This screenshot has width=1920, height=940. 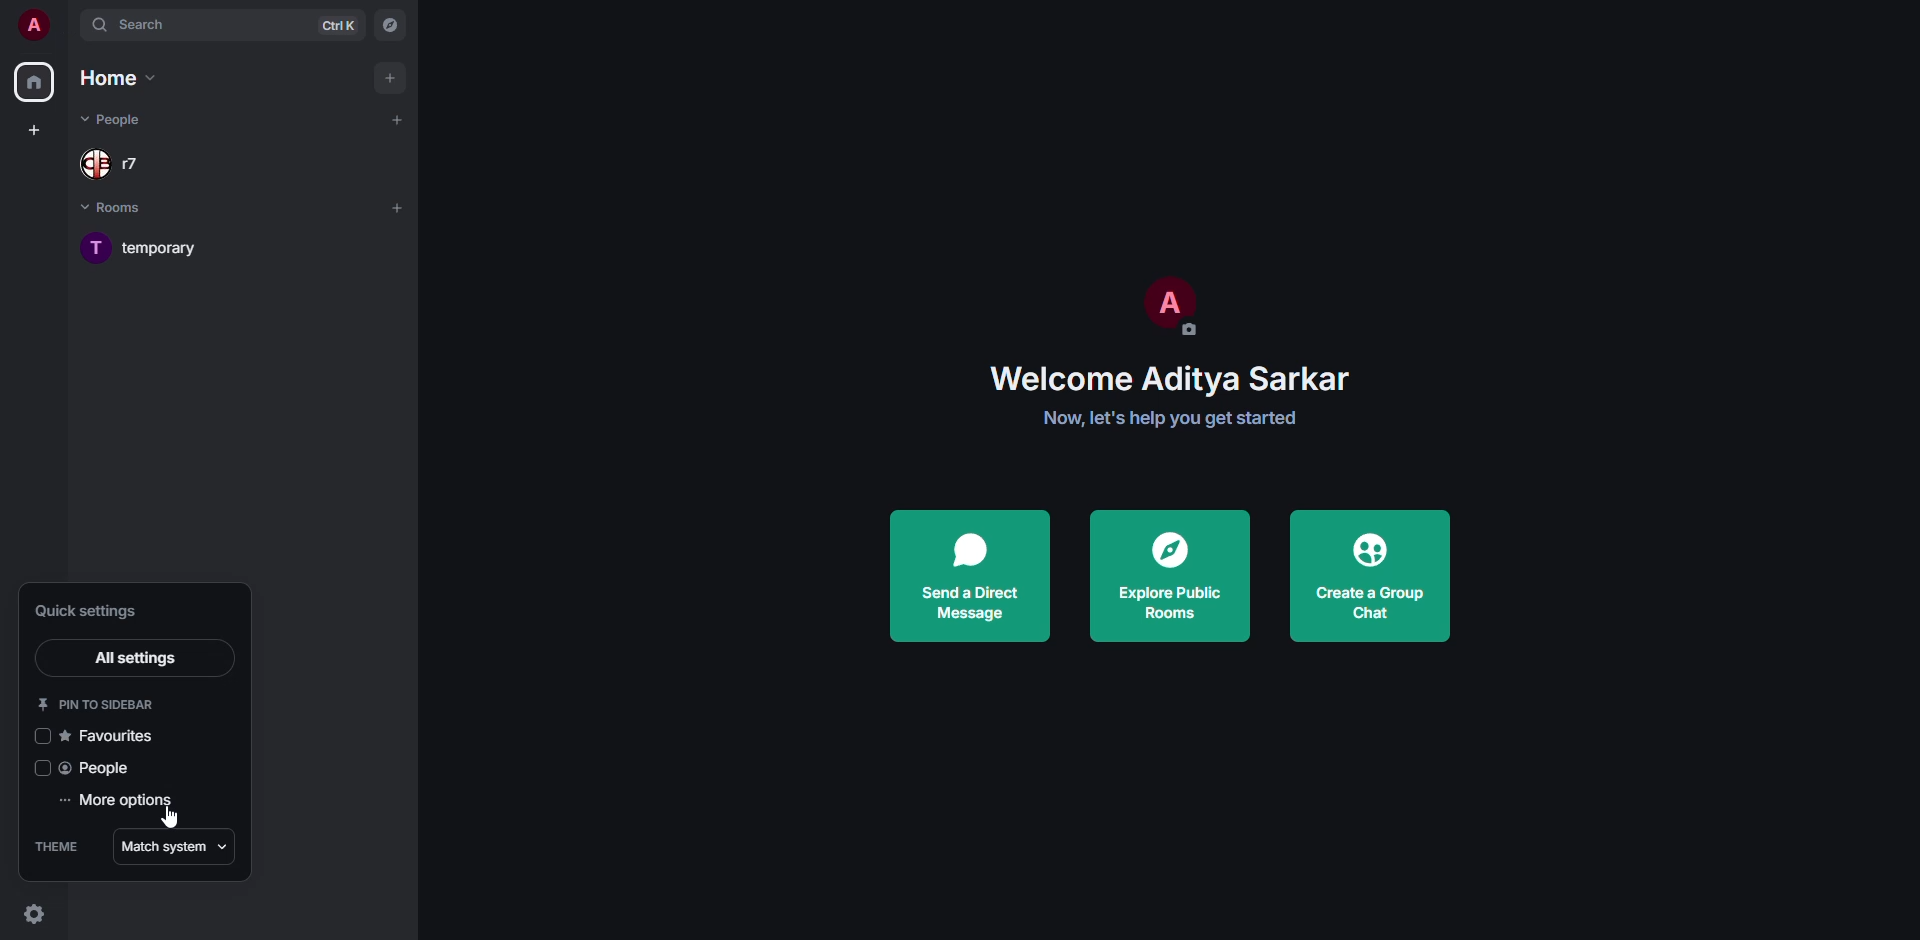 What do you see at coordinates (33, 24) in the screenshot?
I see `profile` at bounding box center [33, 24].